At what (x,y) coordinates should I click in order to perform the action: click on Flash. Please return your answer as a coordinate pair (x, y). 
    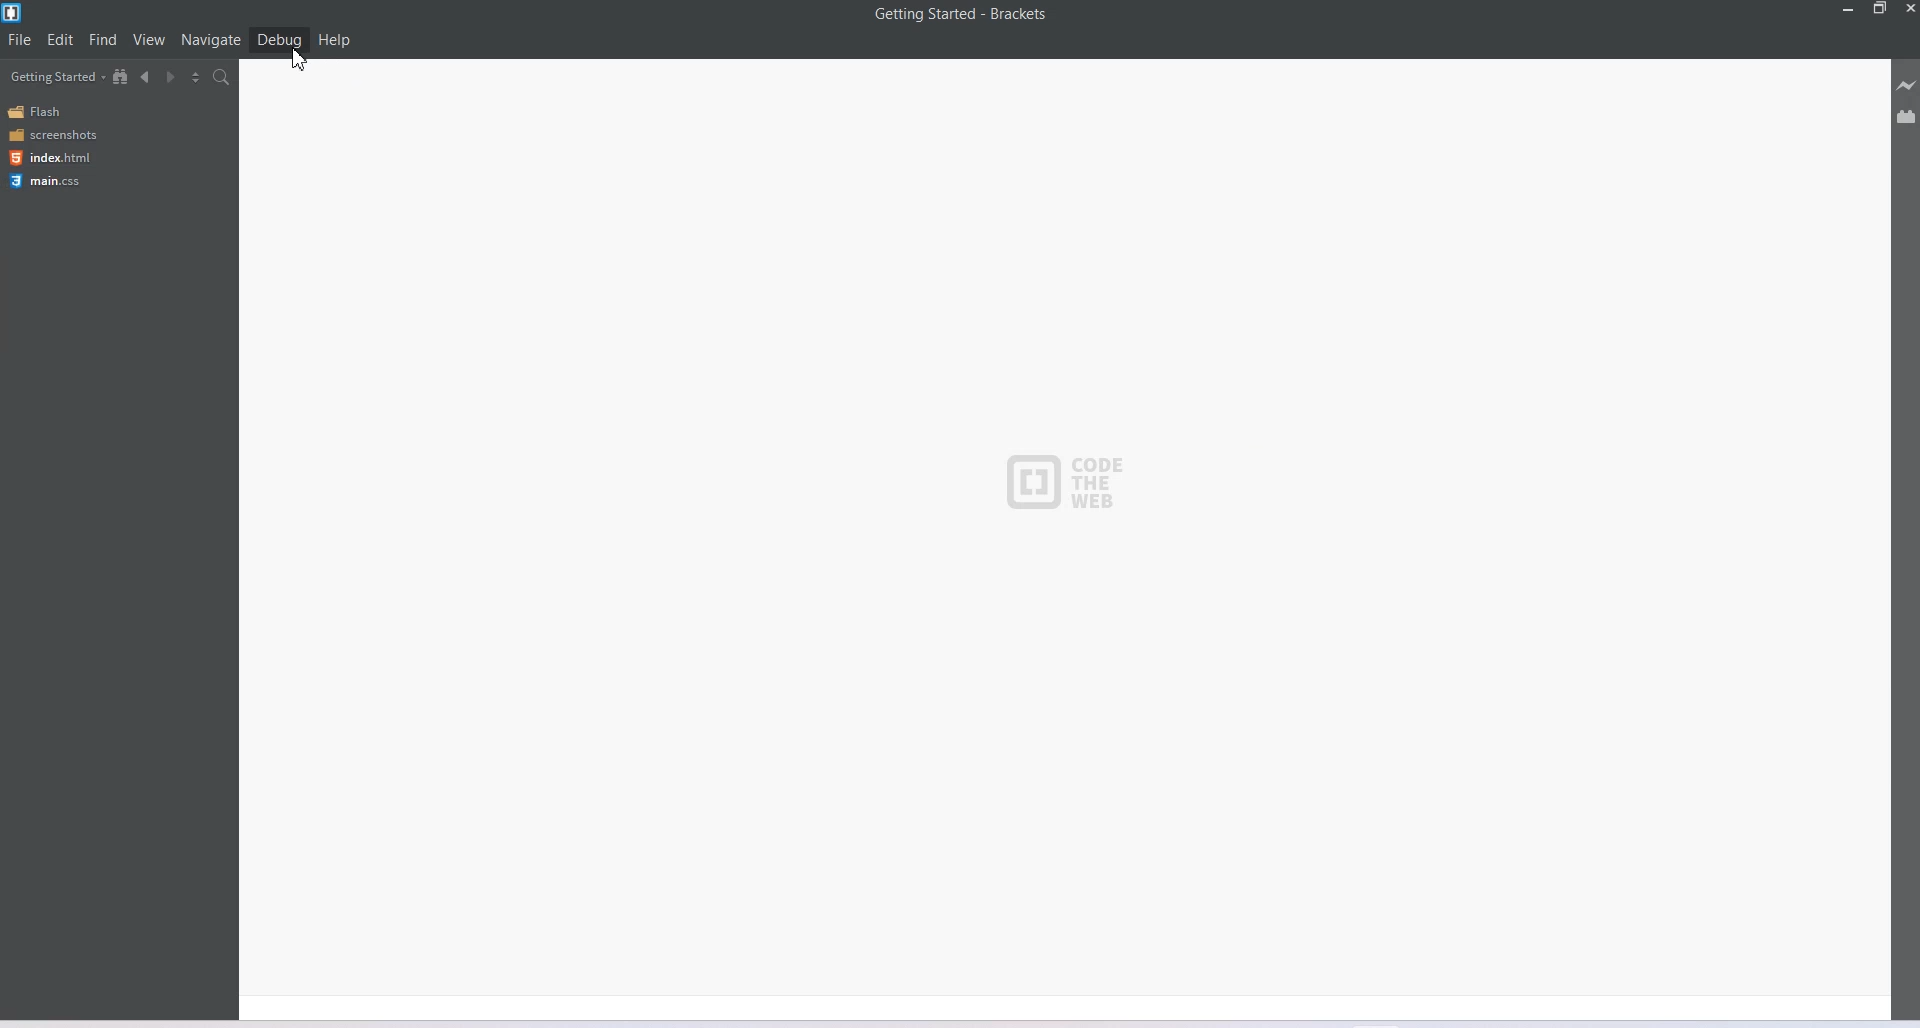
    Looking at the image, I should click on (38, 112).